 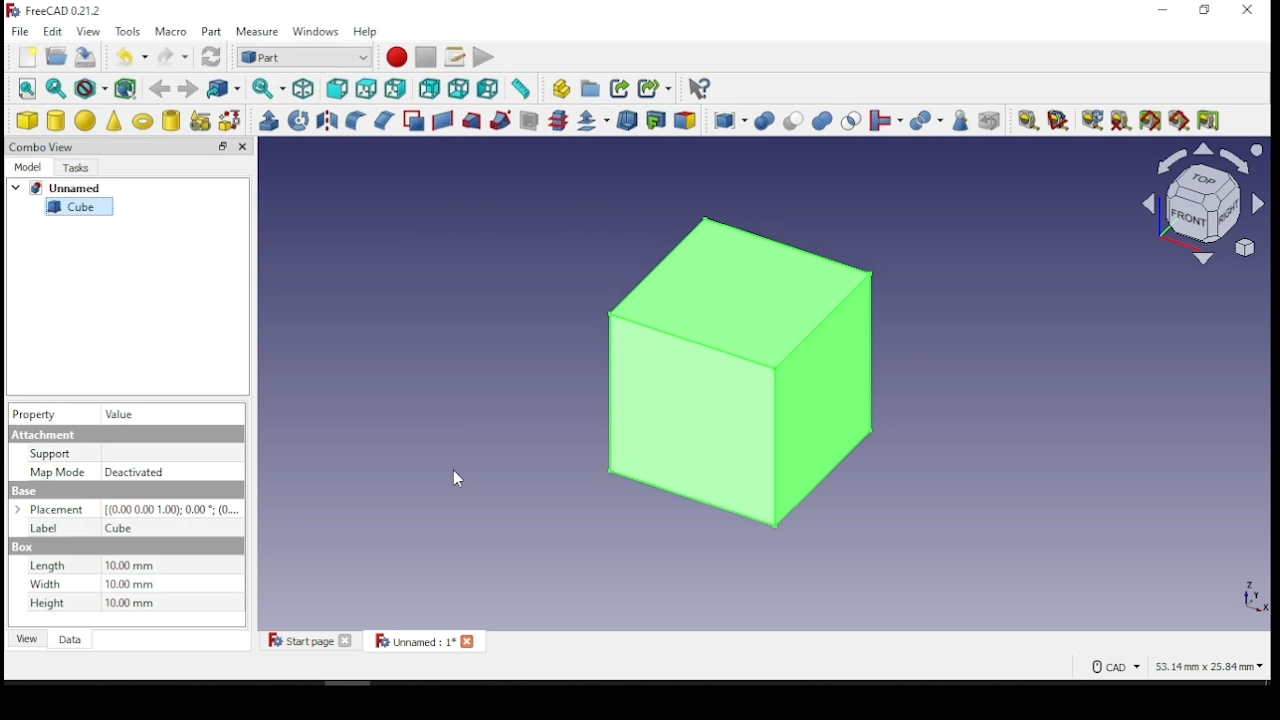 I want to click on toggle delta, so click(x=1210, y=120).